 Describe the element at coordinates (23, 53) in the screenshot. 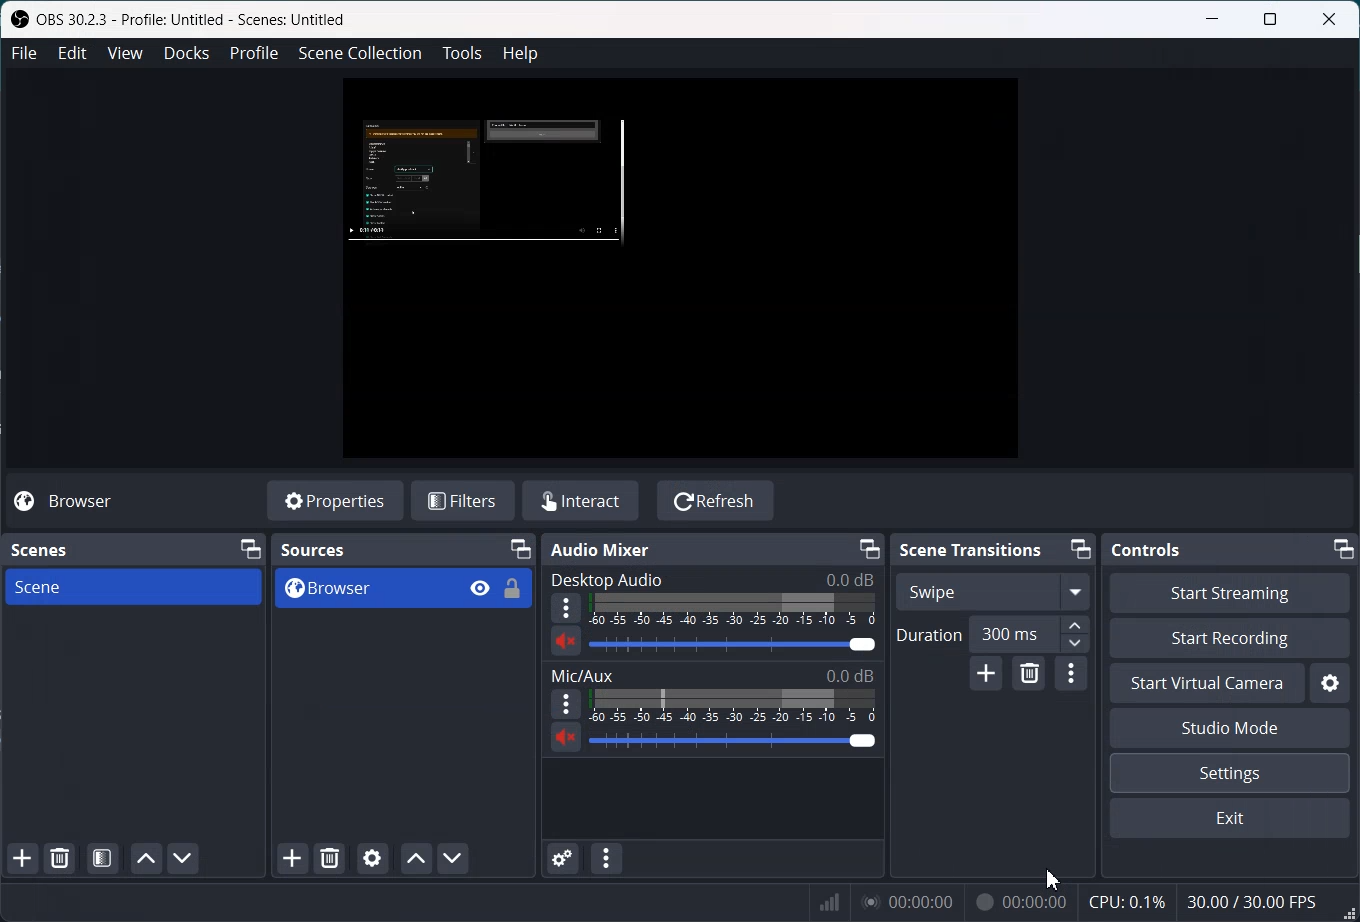

I see `File` at that location.